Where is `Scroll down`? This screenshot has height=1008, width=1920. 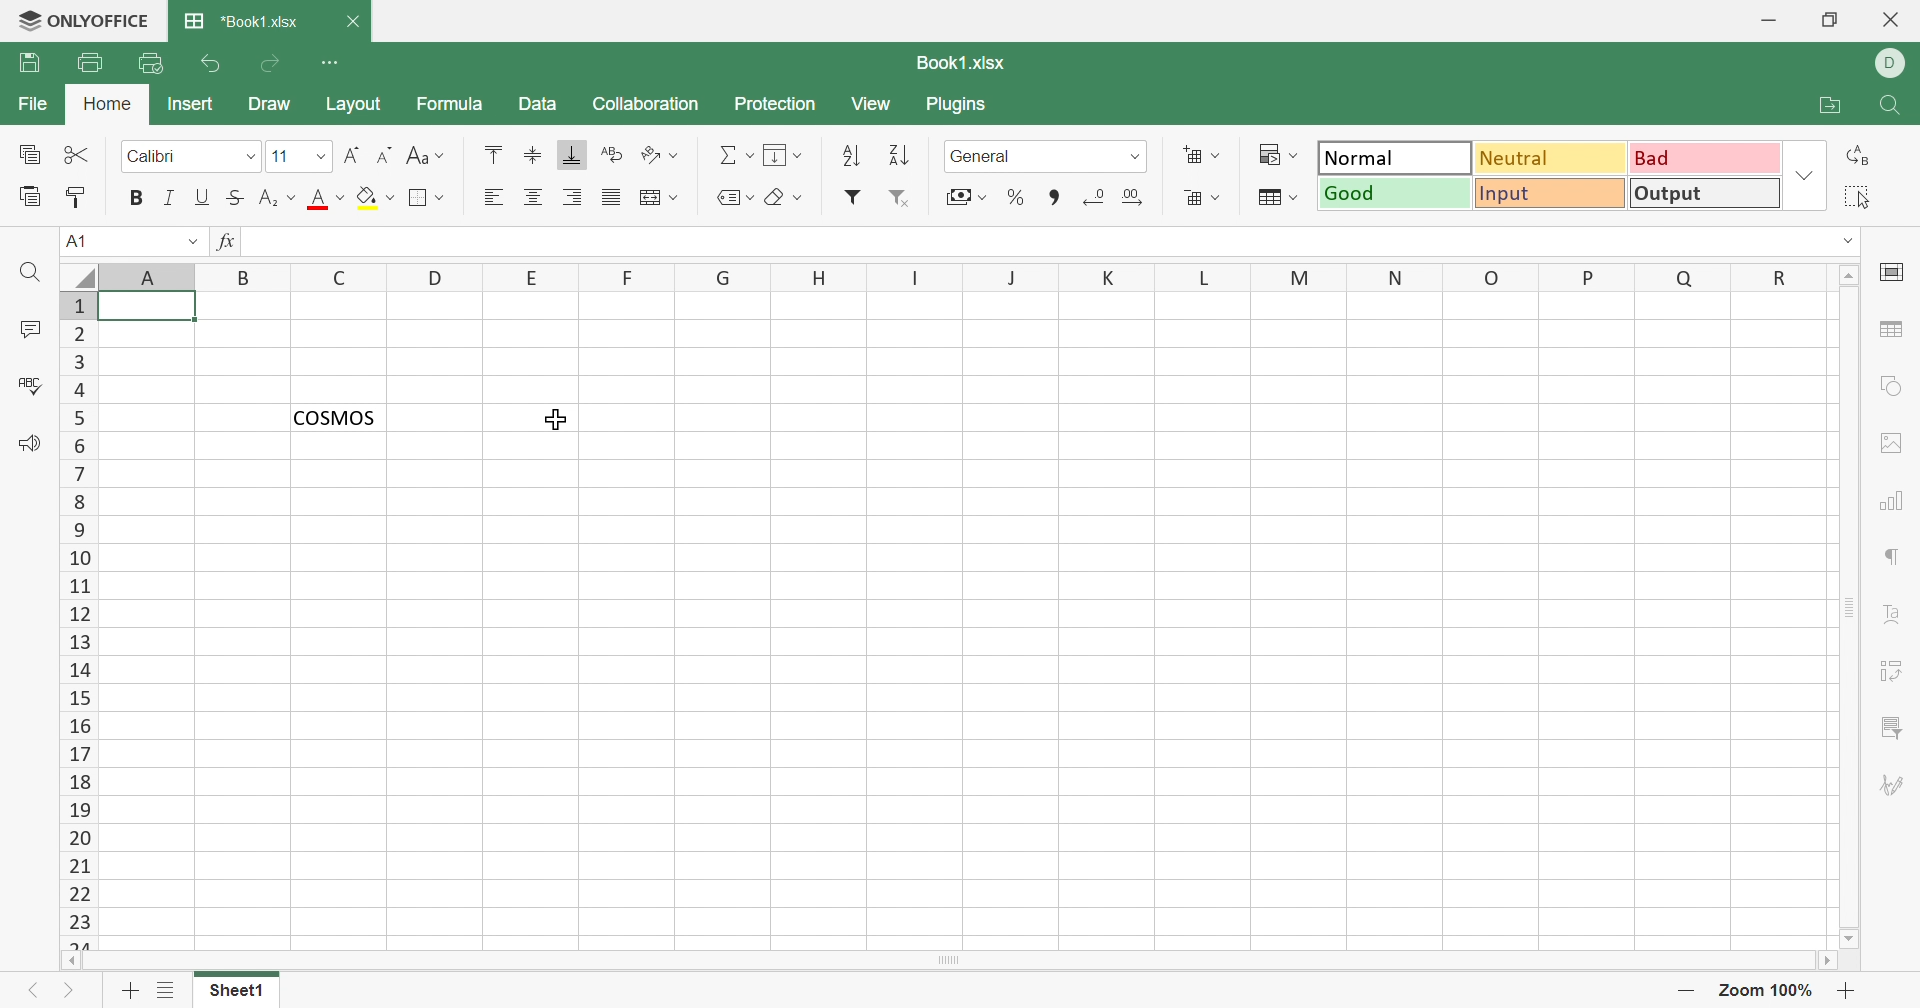 Scroll down is located at coordinates (1849, 940).